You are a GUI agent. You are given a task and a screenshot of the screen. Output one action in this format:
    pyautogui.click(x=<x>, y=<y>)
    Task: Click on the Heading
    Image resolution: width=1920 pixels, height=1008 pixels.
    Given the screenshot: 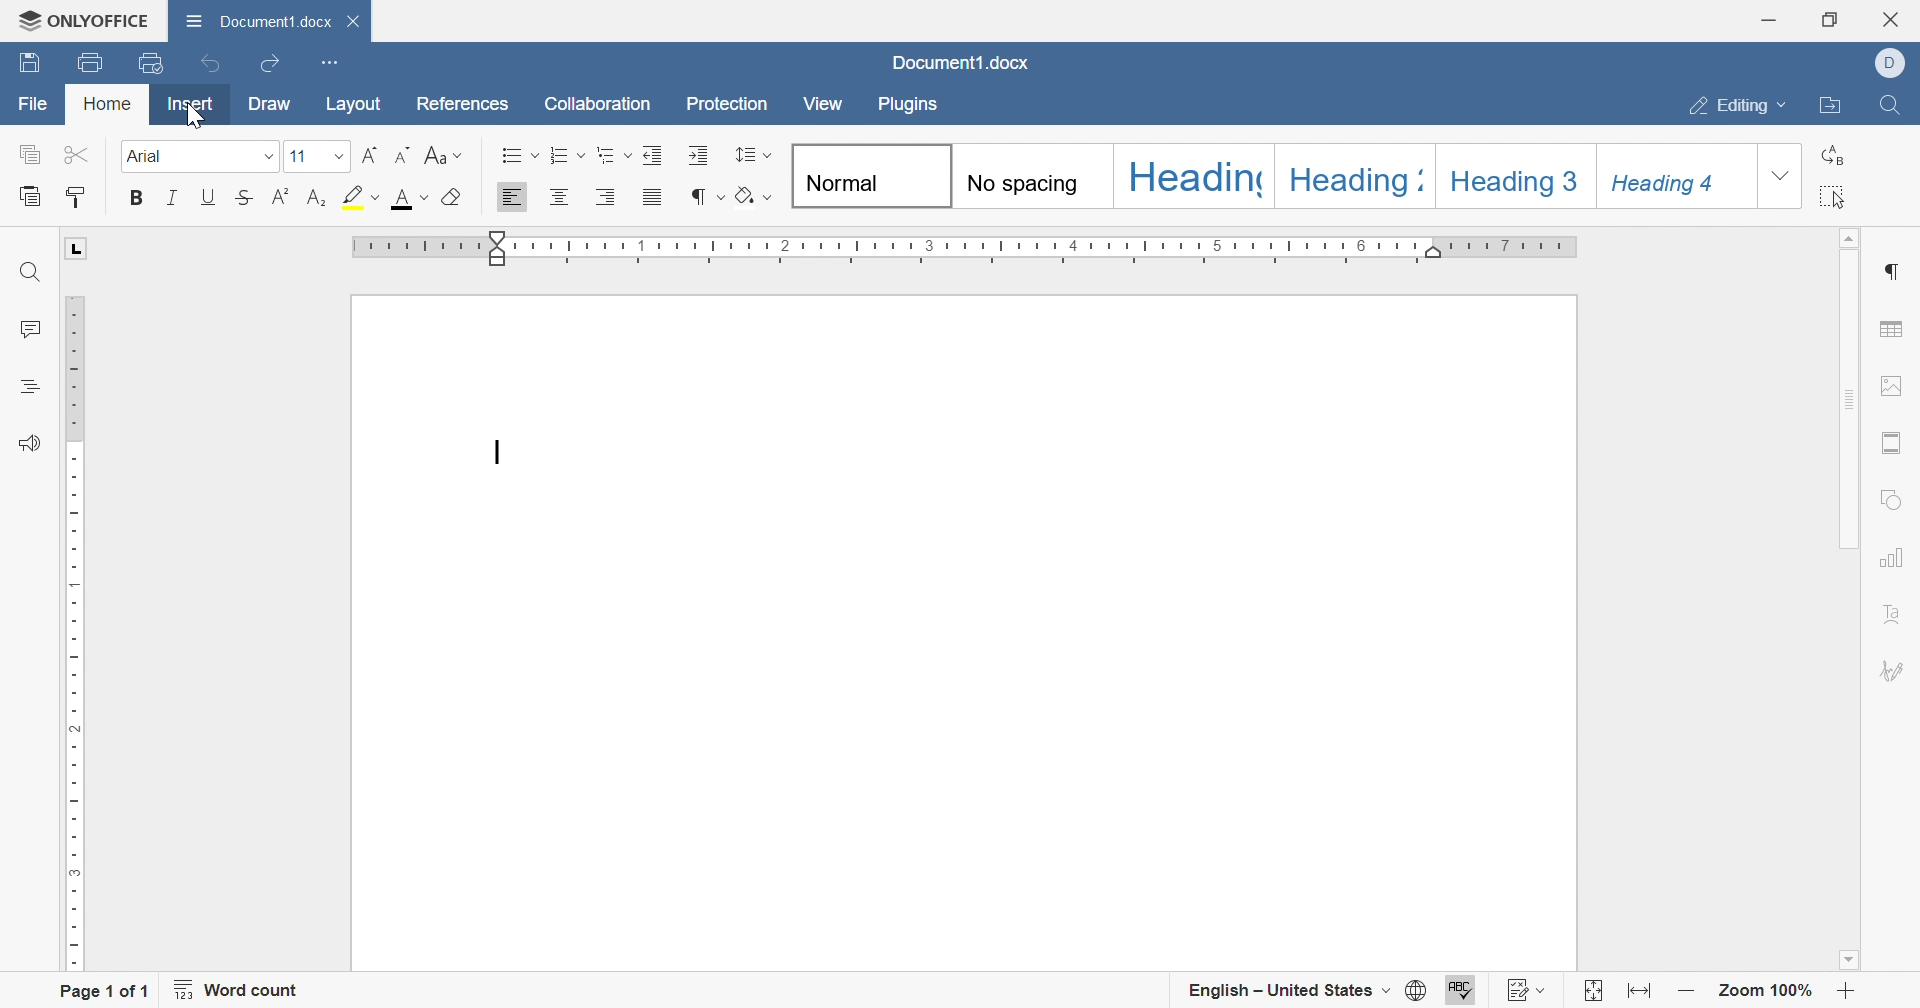 What is the action you would take?
    pyautogui.click(x=27, y=384)
    